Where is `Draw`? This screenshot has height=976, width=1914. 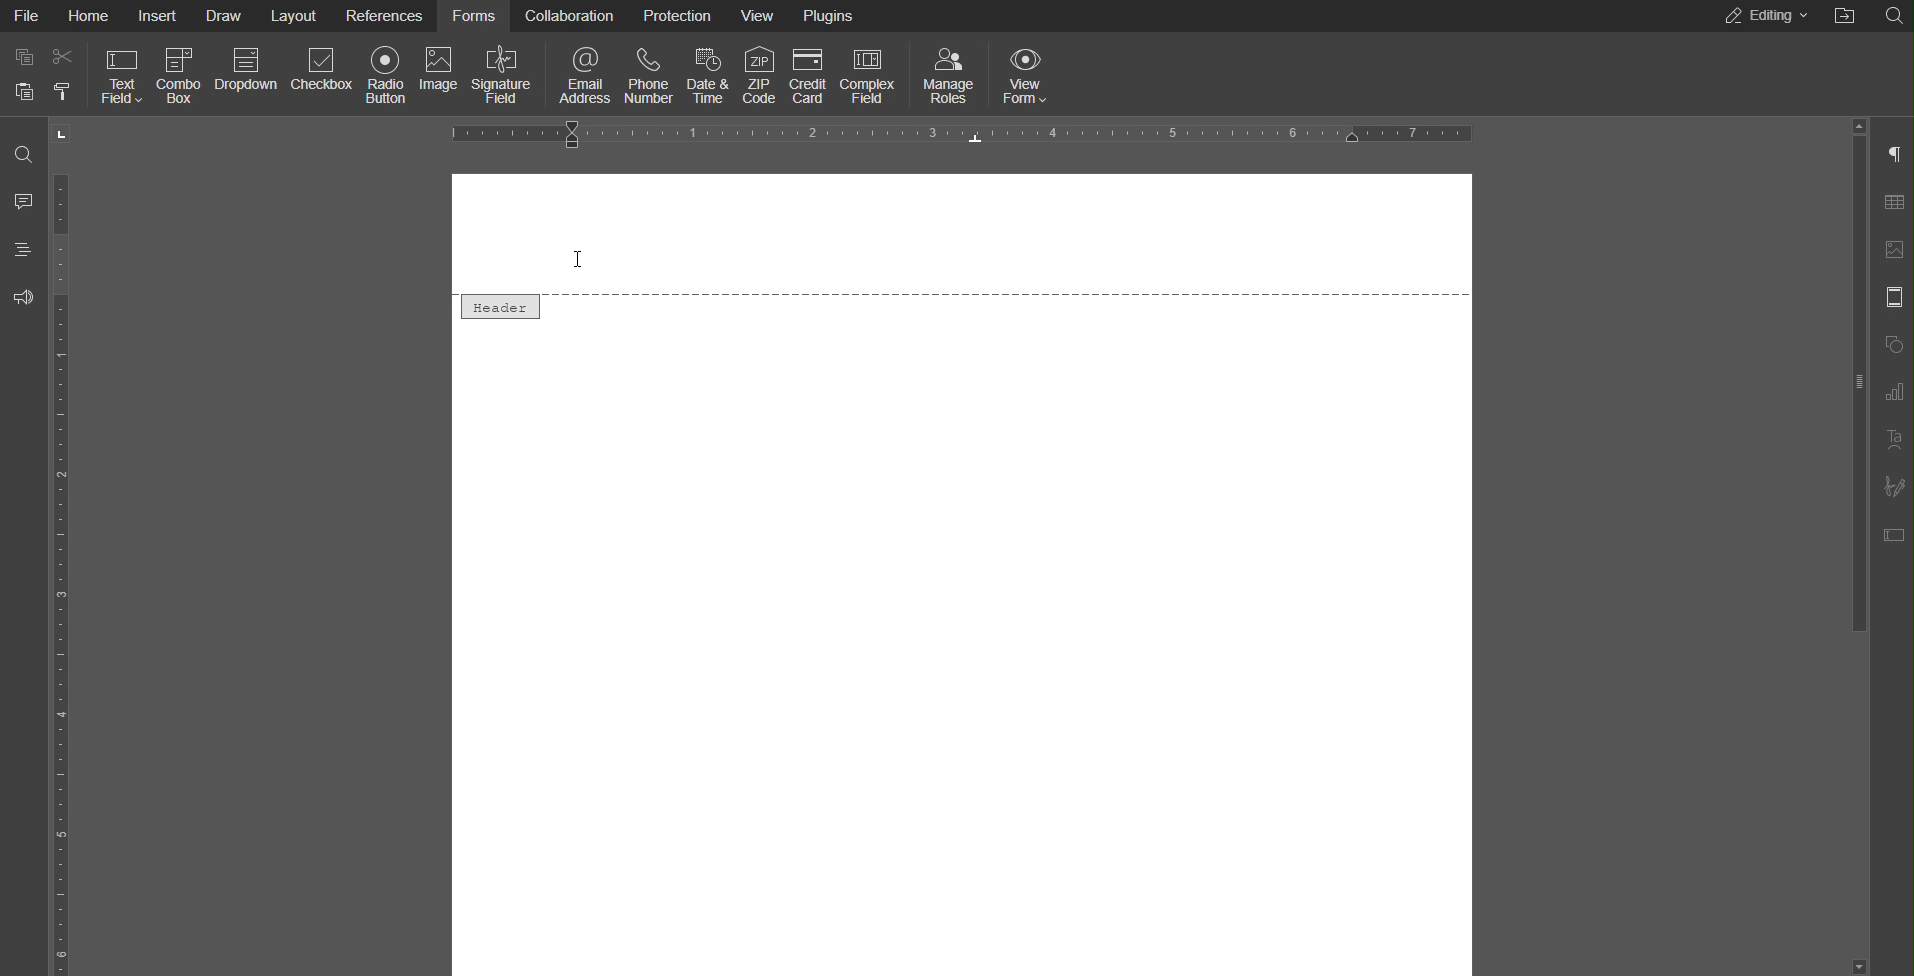 Draw is located at coordinates (226, 16).